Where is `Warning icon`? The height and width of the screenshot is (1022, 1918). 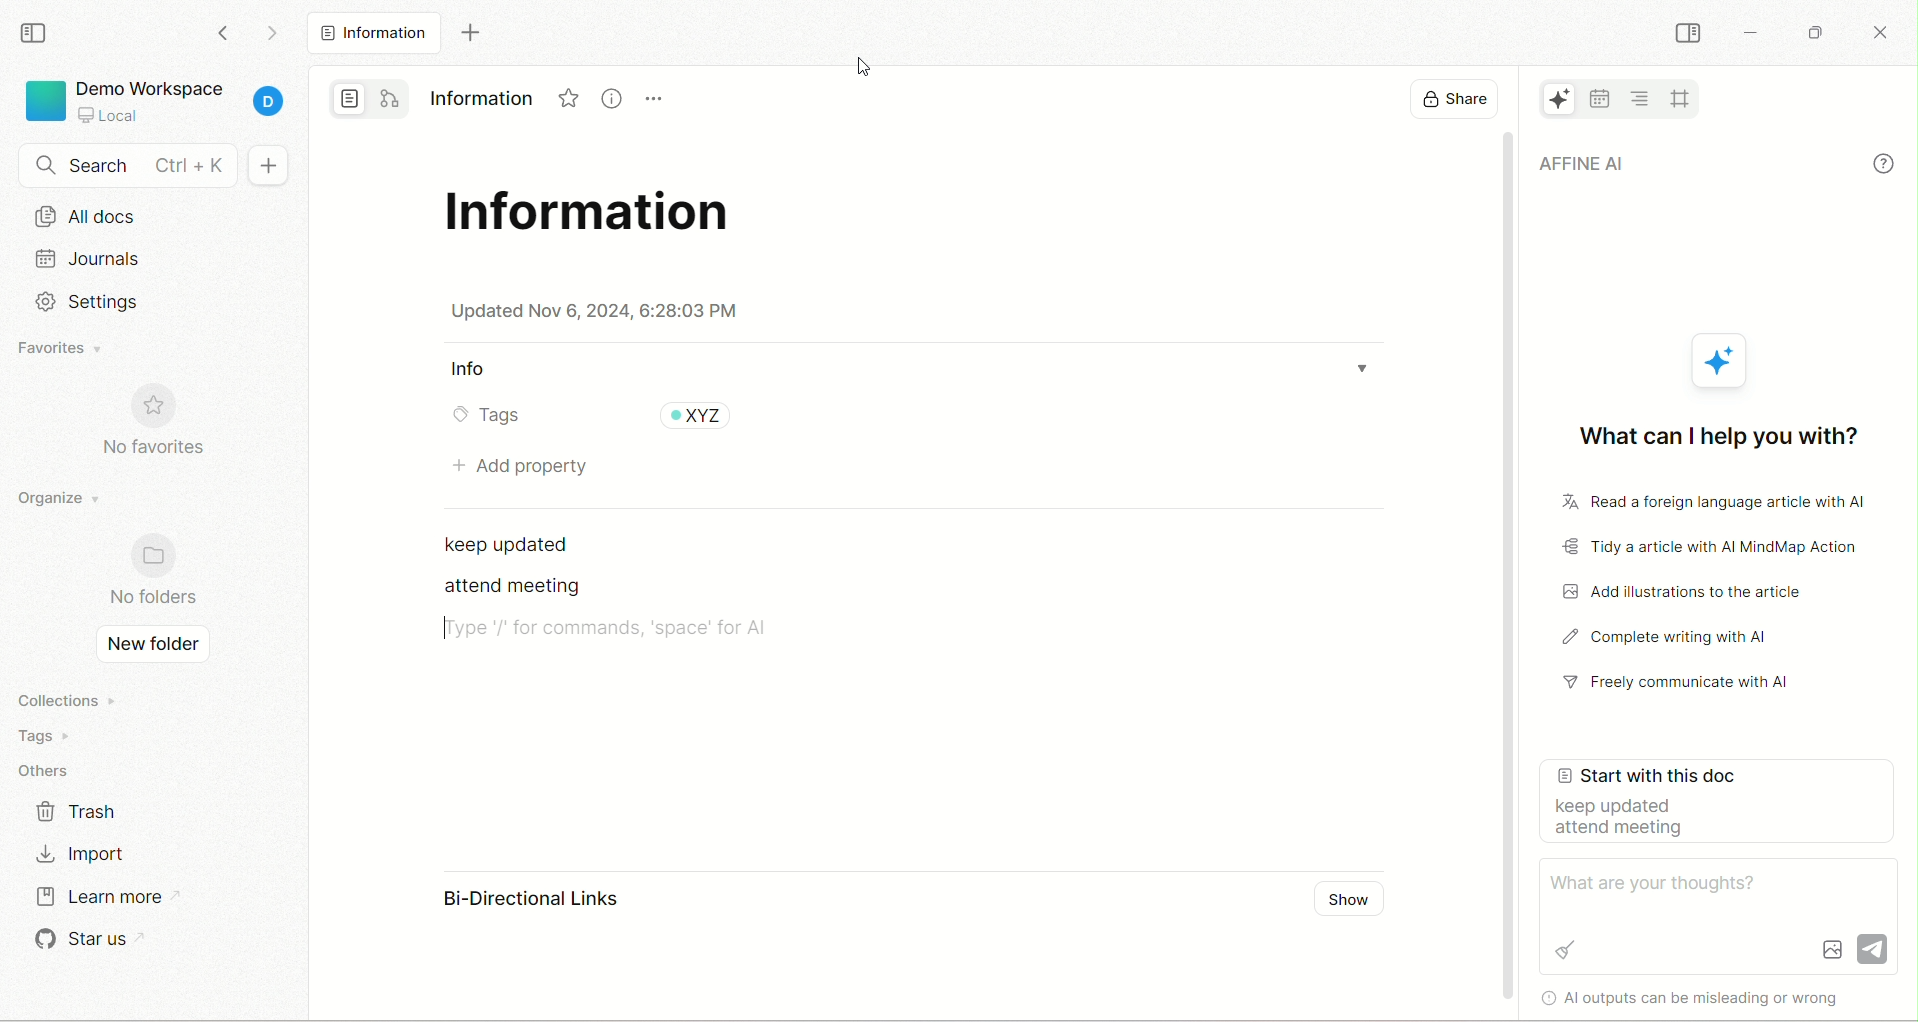 Warning icon is located at coordinates (1544, 997).